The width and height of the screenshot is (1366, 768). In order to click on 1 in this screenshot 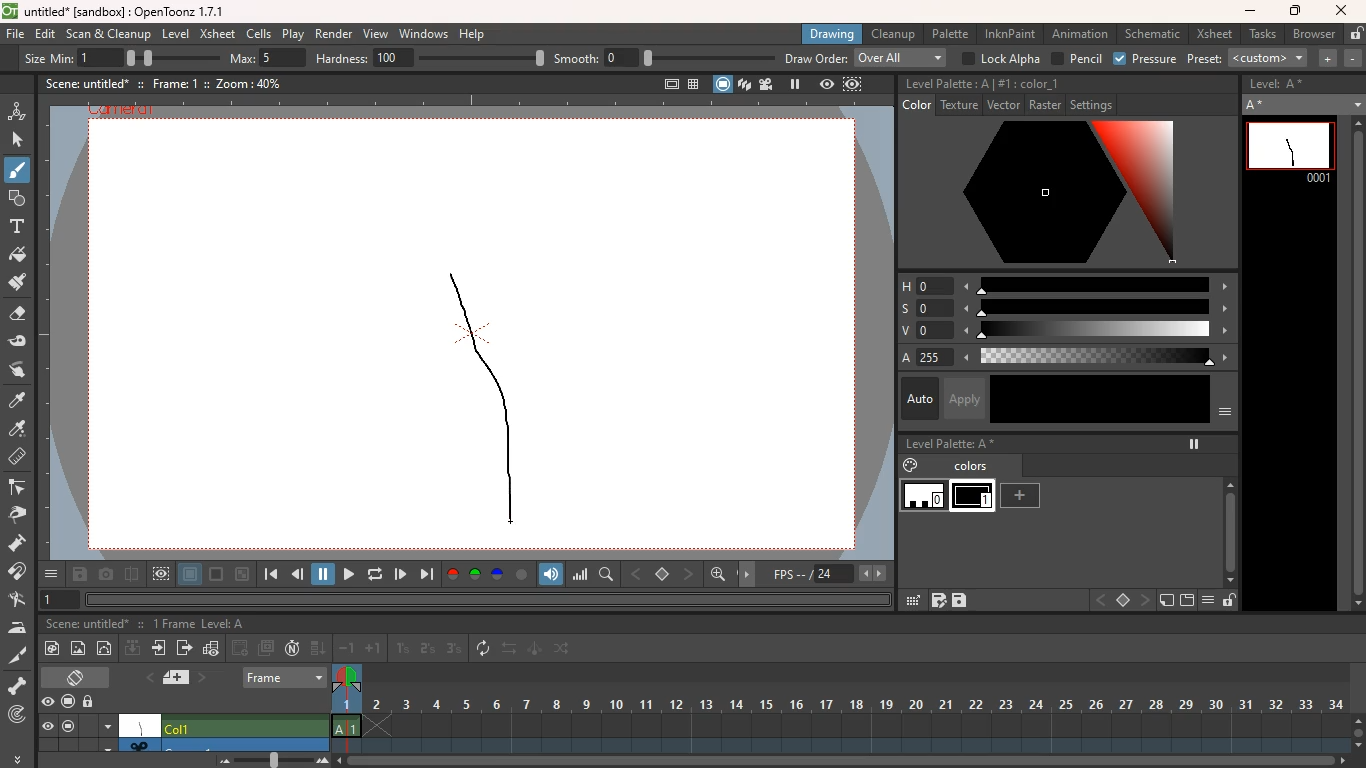, I will do `click(61, 599)`.